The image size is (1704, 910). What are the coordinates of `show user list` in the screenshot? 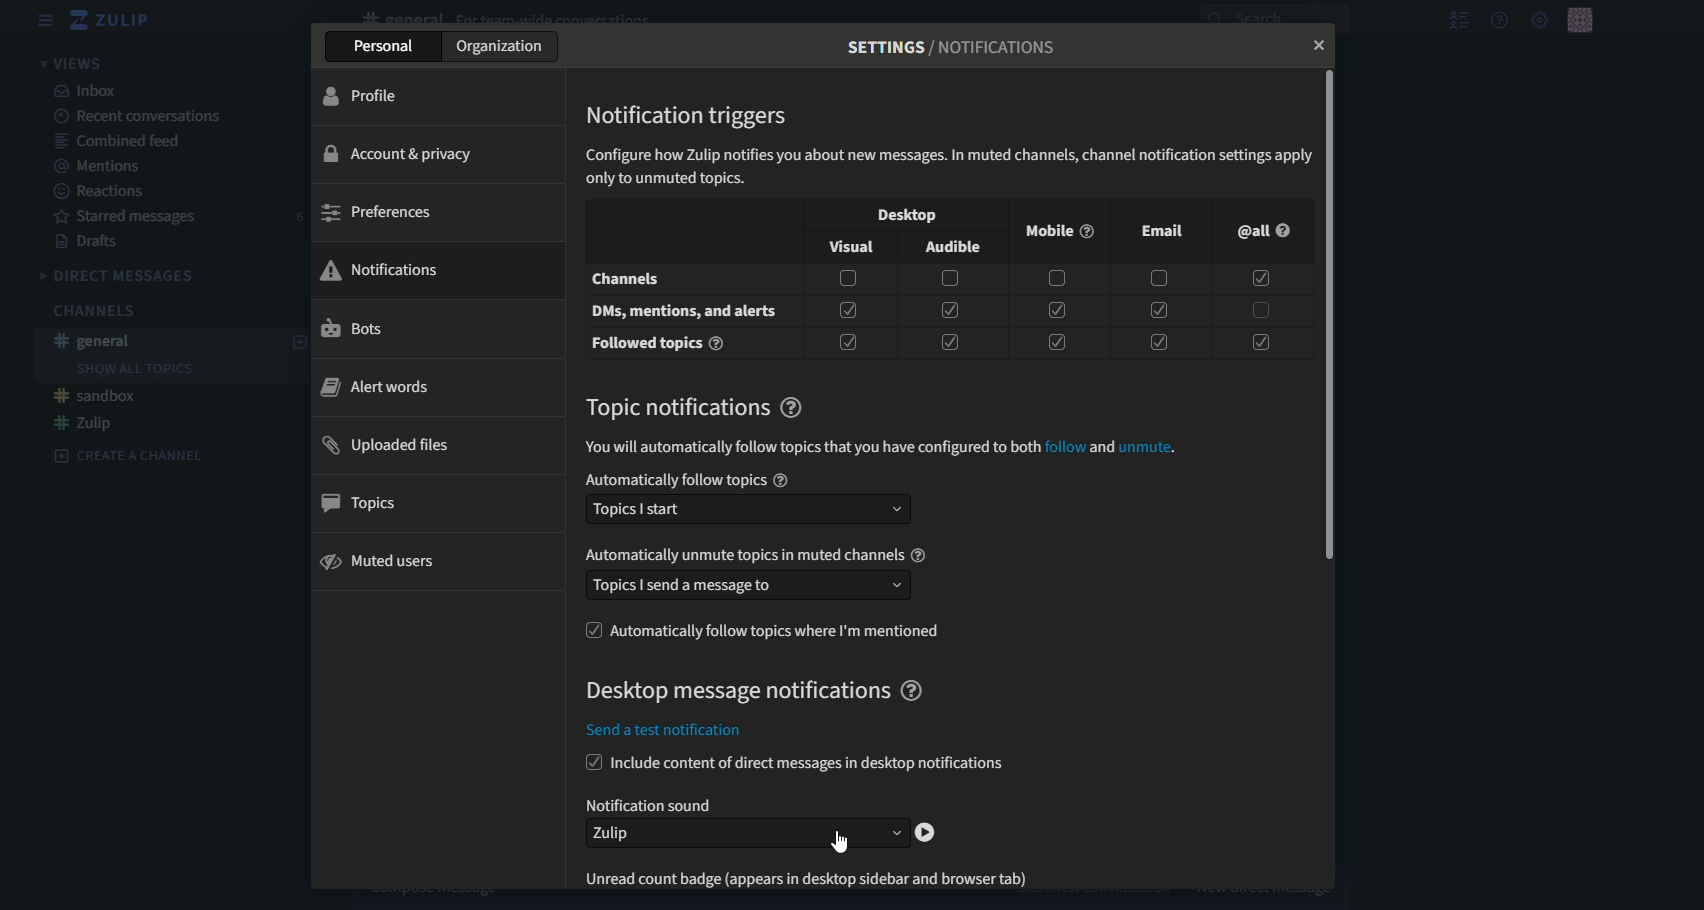 It's located at (1458, 20).